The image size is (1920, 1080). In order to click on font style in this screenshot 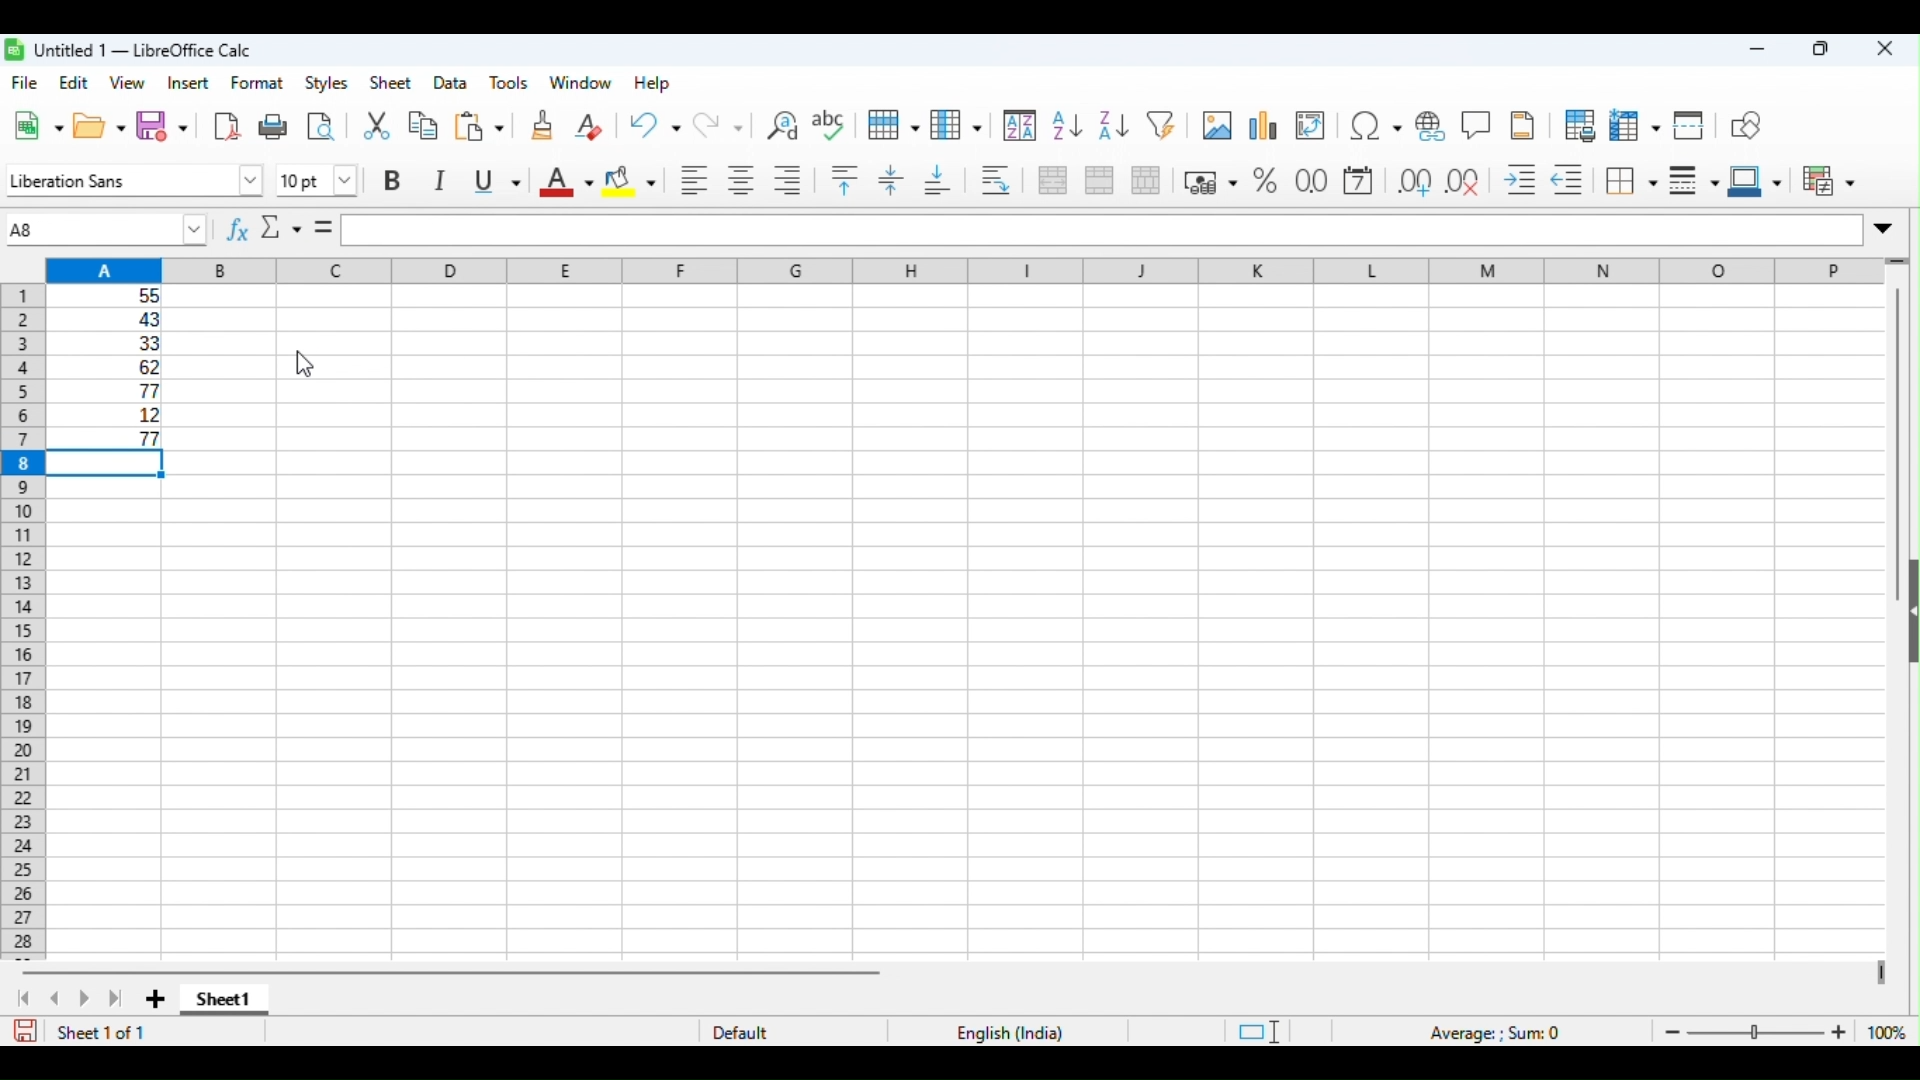, I will do `click(134, 180)`.